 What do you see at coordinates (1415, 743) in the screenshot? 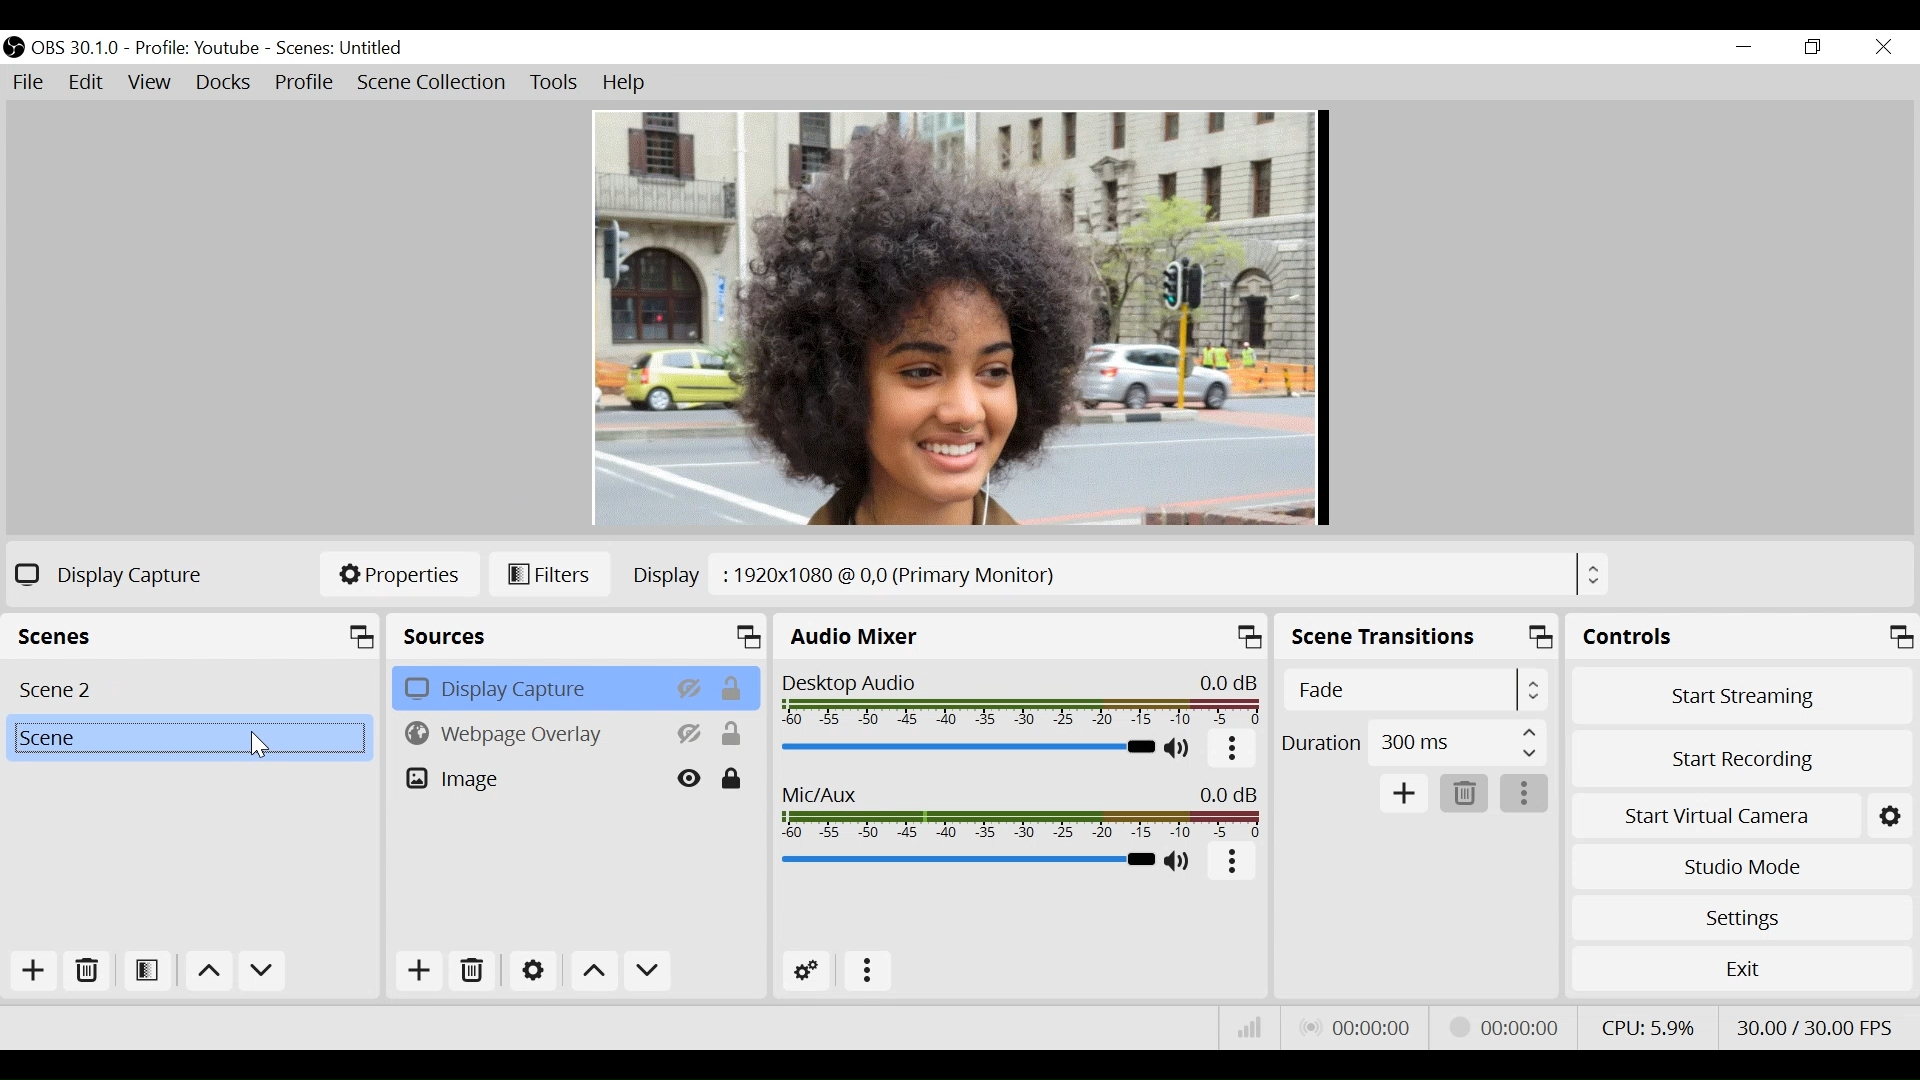
I see `Duration` at bounding box center [1415, 743].